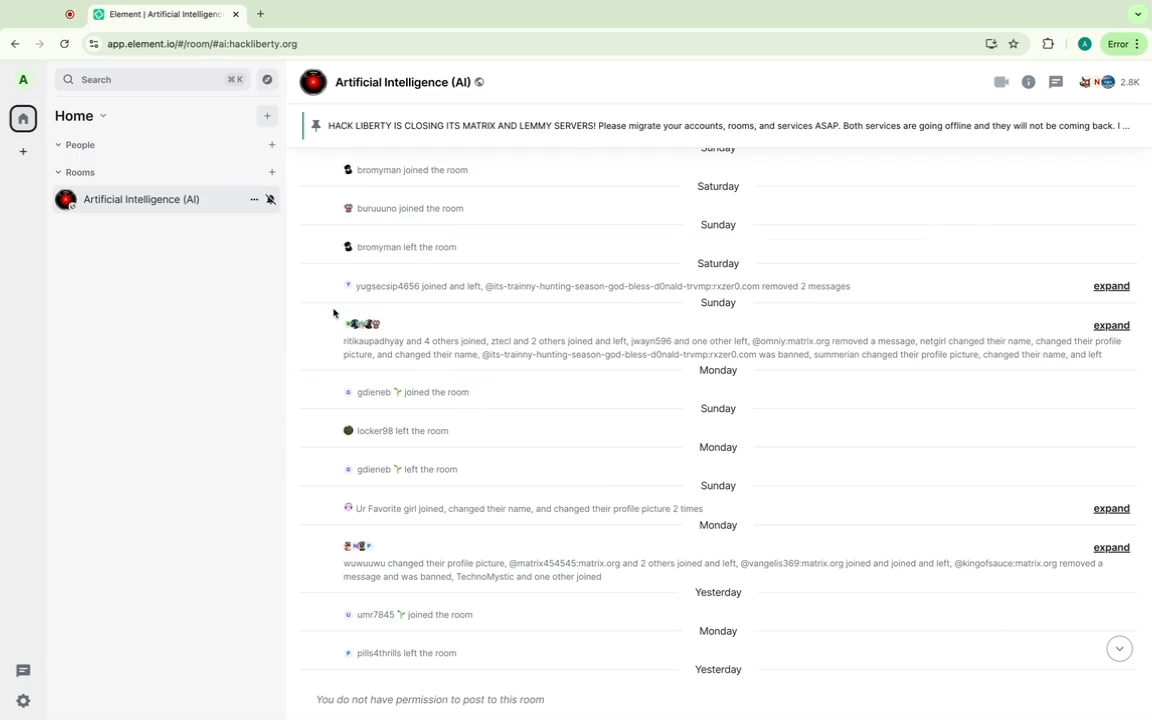  Describe the element at coordinates (270, 79) in the screenshot. I see `Explore rooms` at that location.